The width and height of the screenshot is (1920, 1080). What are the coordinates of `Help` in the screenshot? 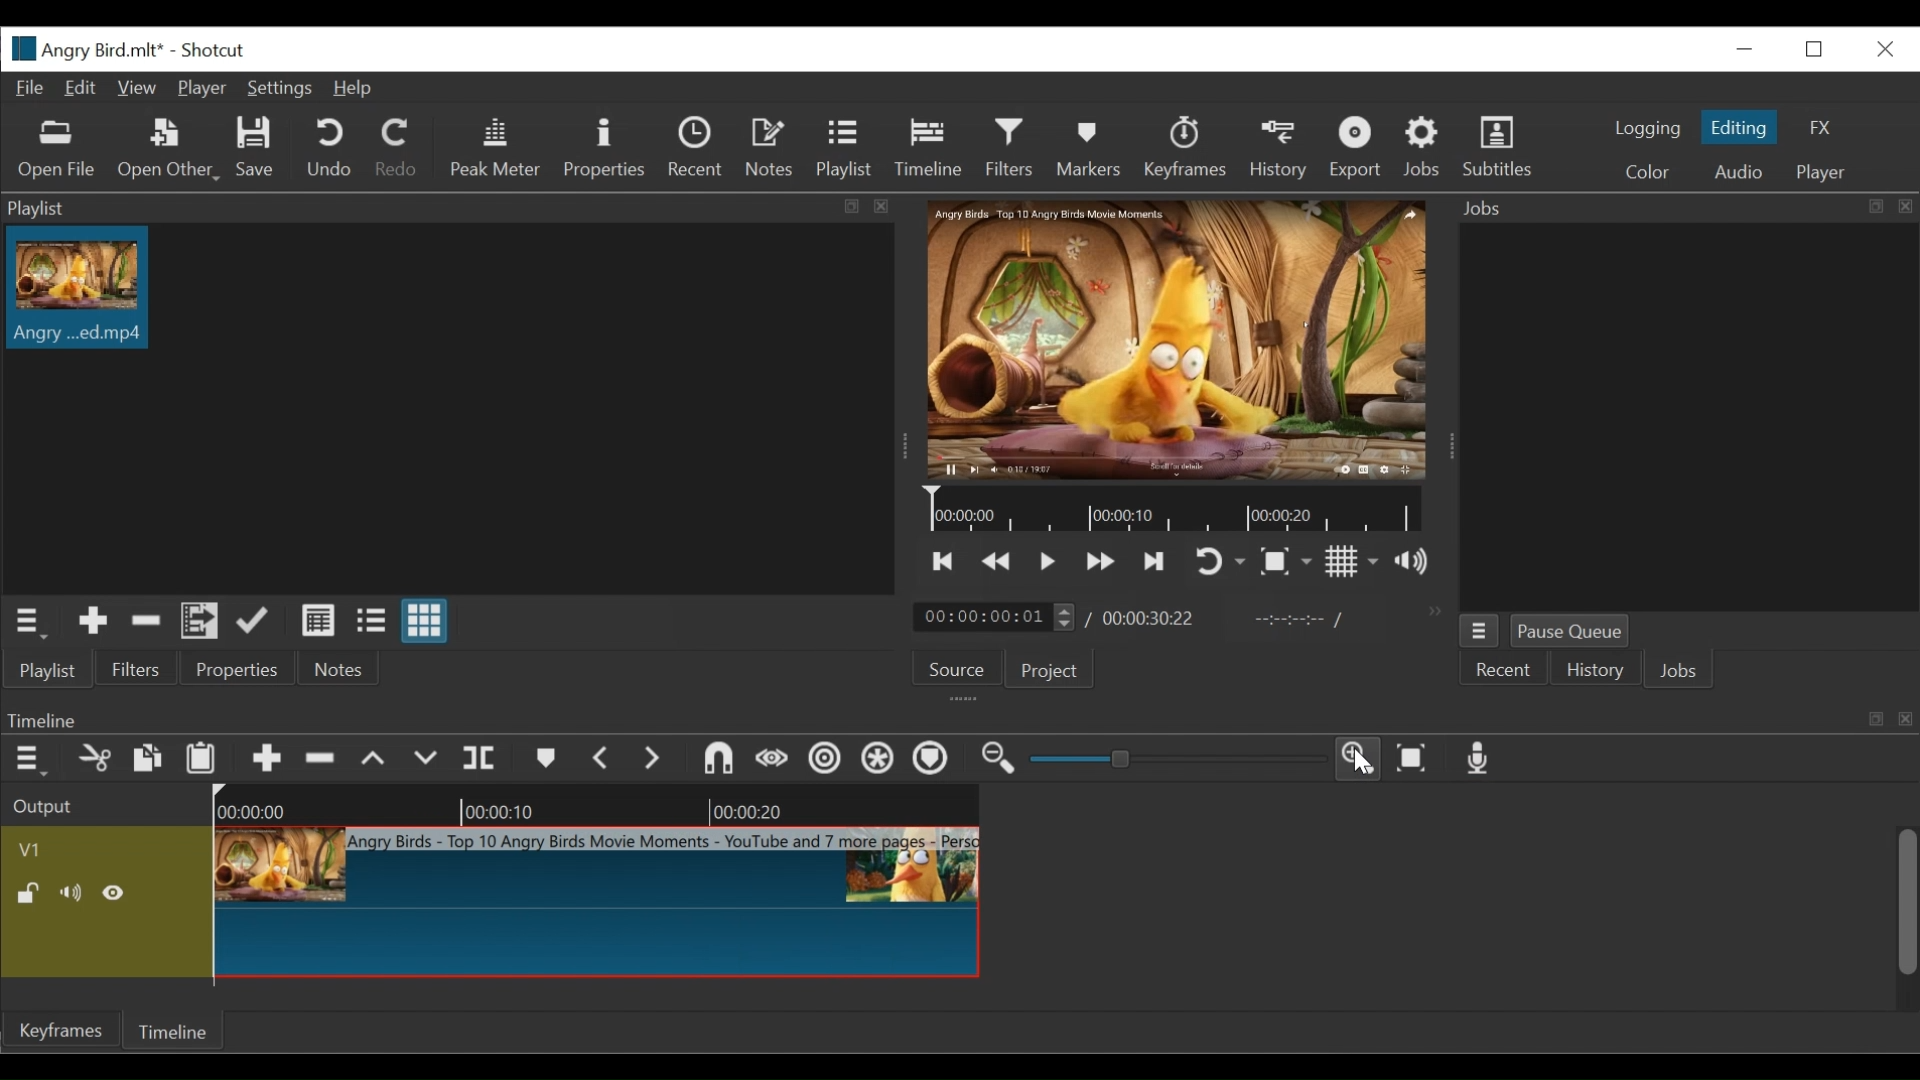 It's located at (355, 88).